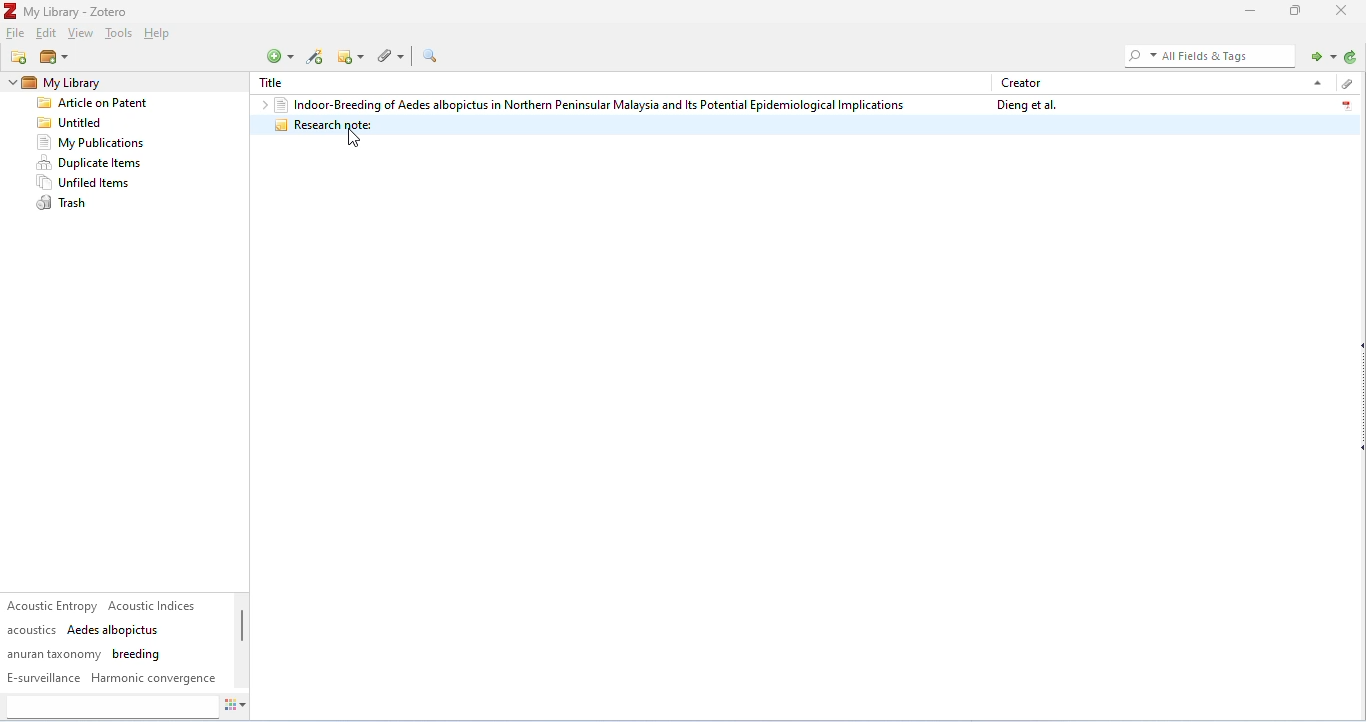 This screenshot has height=722, width=1366. Describe the element at coordinates (99, 104) in the screenshot. I see `Article on Patent` at that location.